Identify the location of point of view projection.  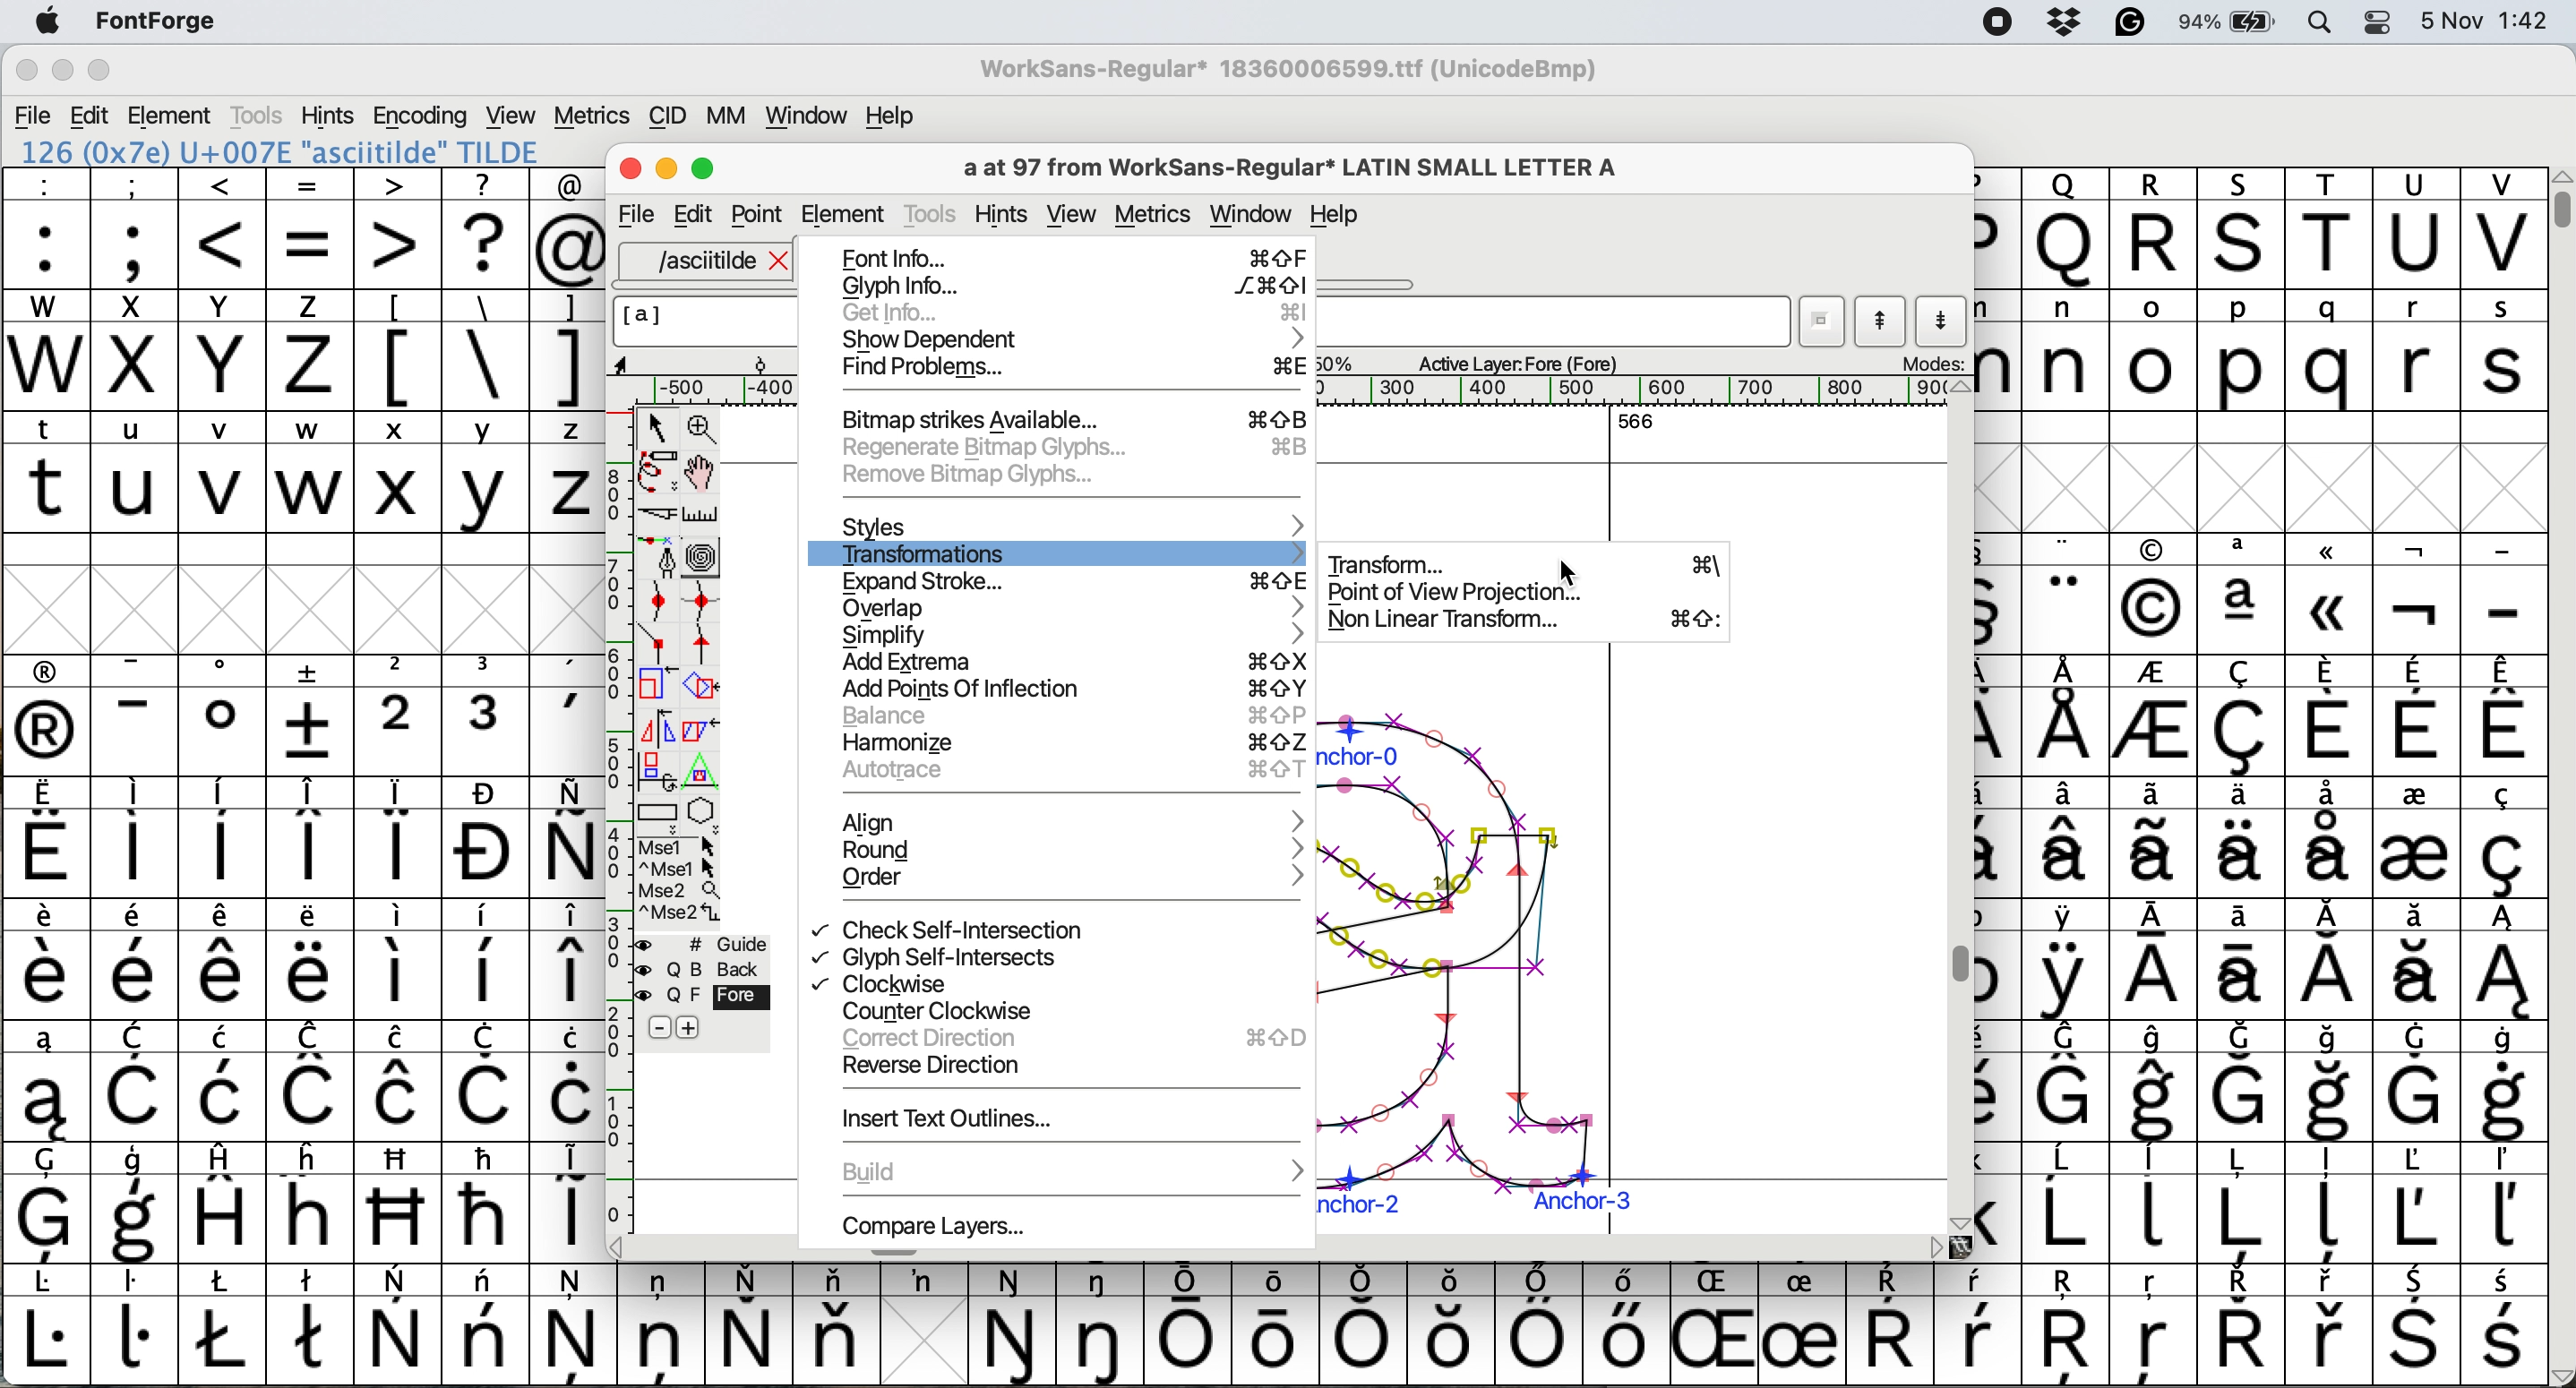
(1527, 594).